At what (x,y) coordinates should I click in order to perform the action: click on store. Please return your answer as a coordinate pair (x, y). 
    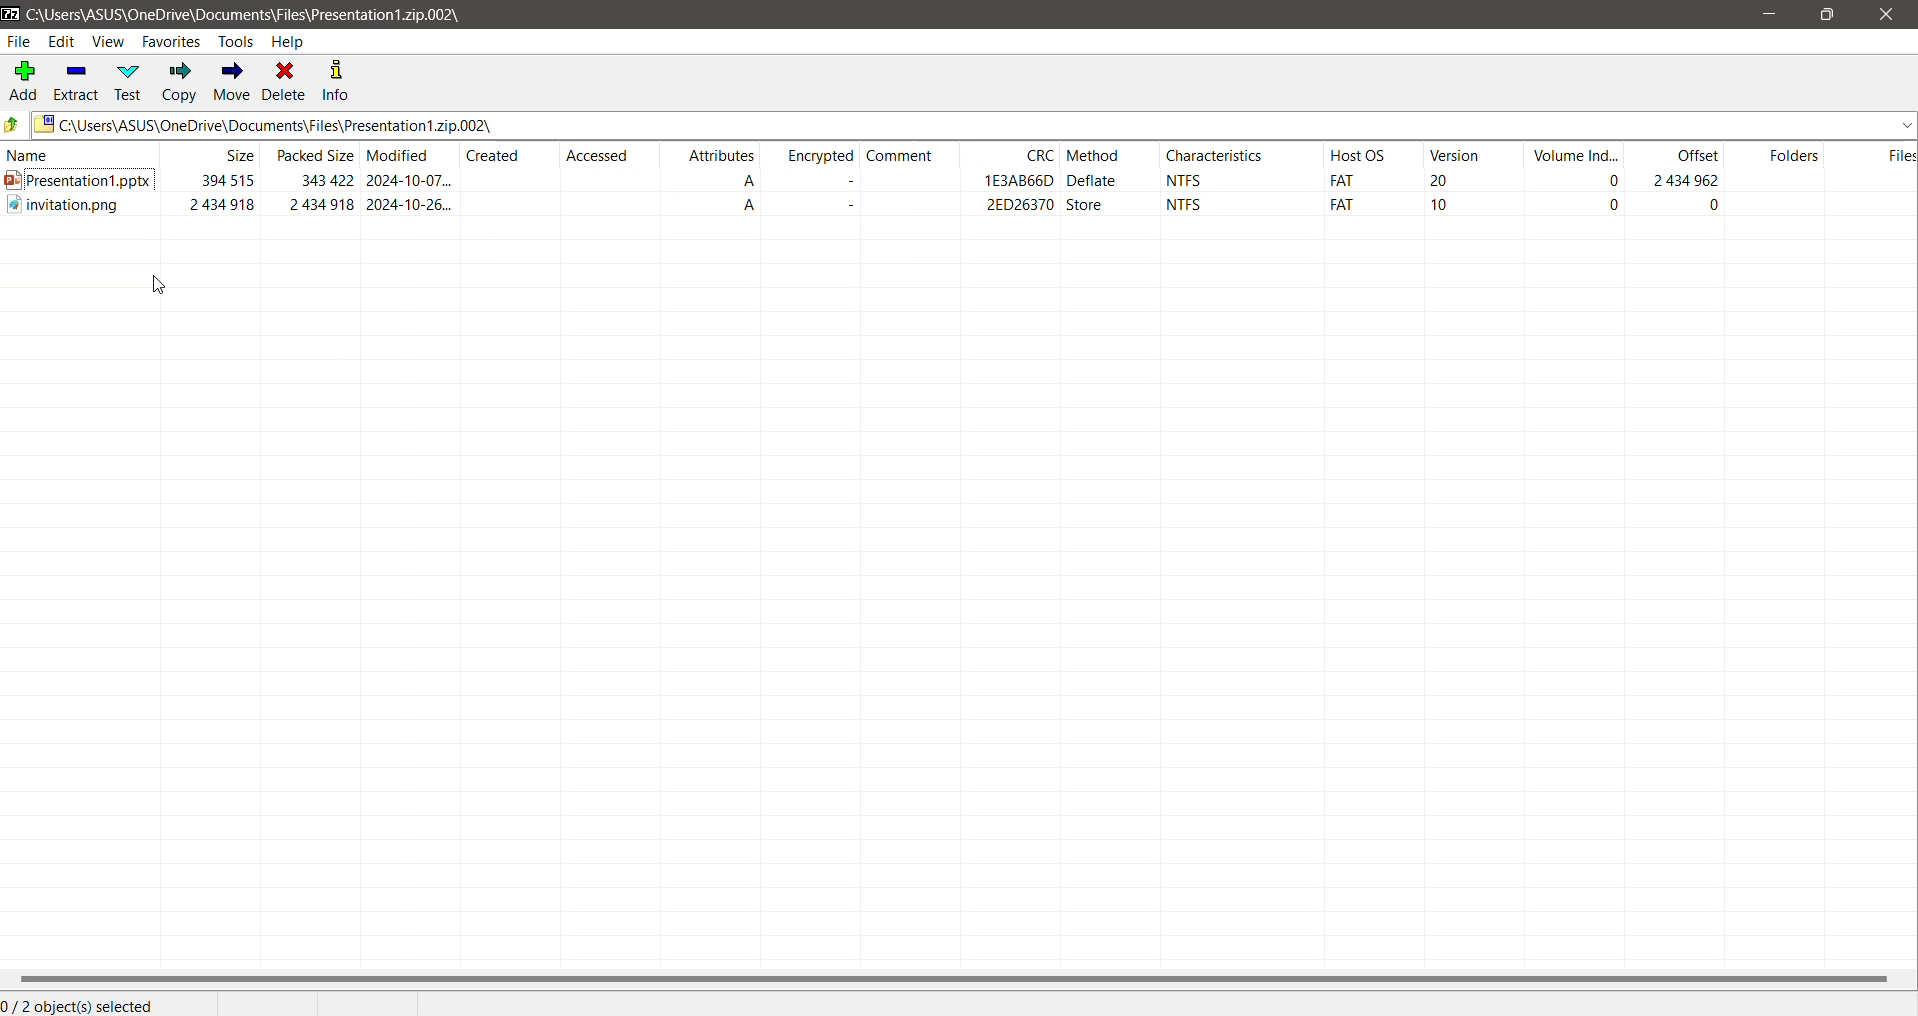
    Looking at the image, I should click on (1084, 206).